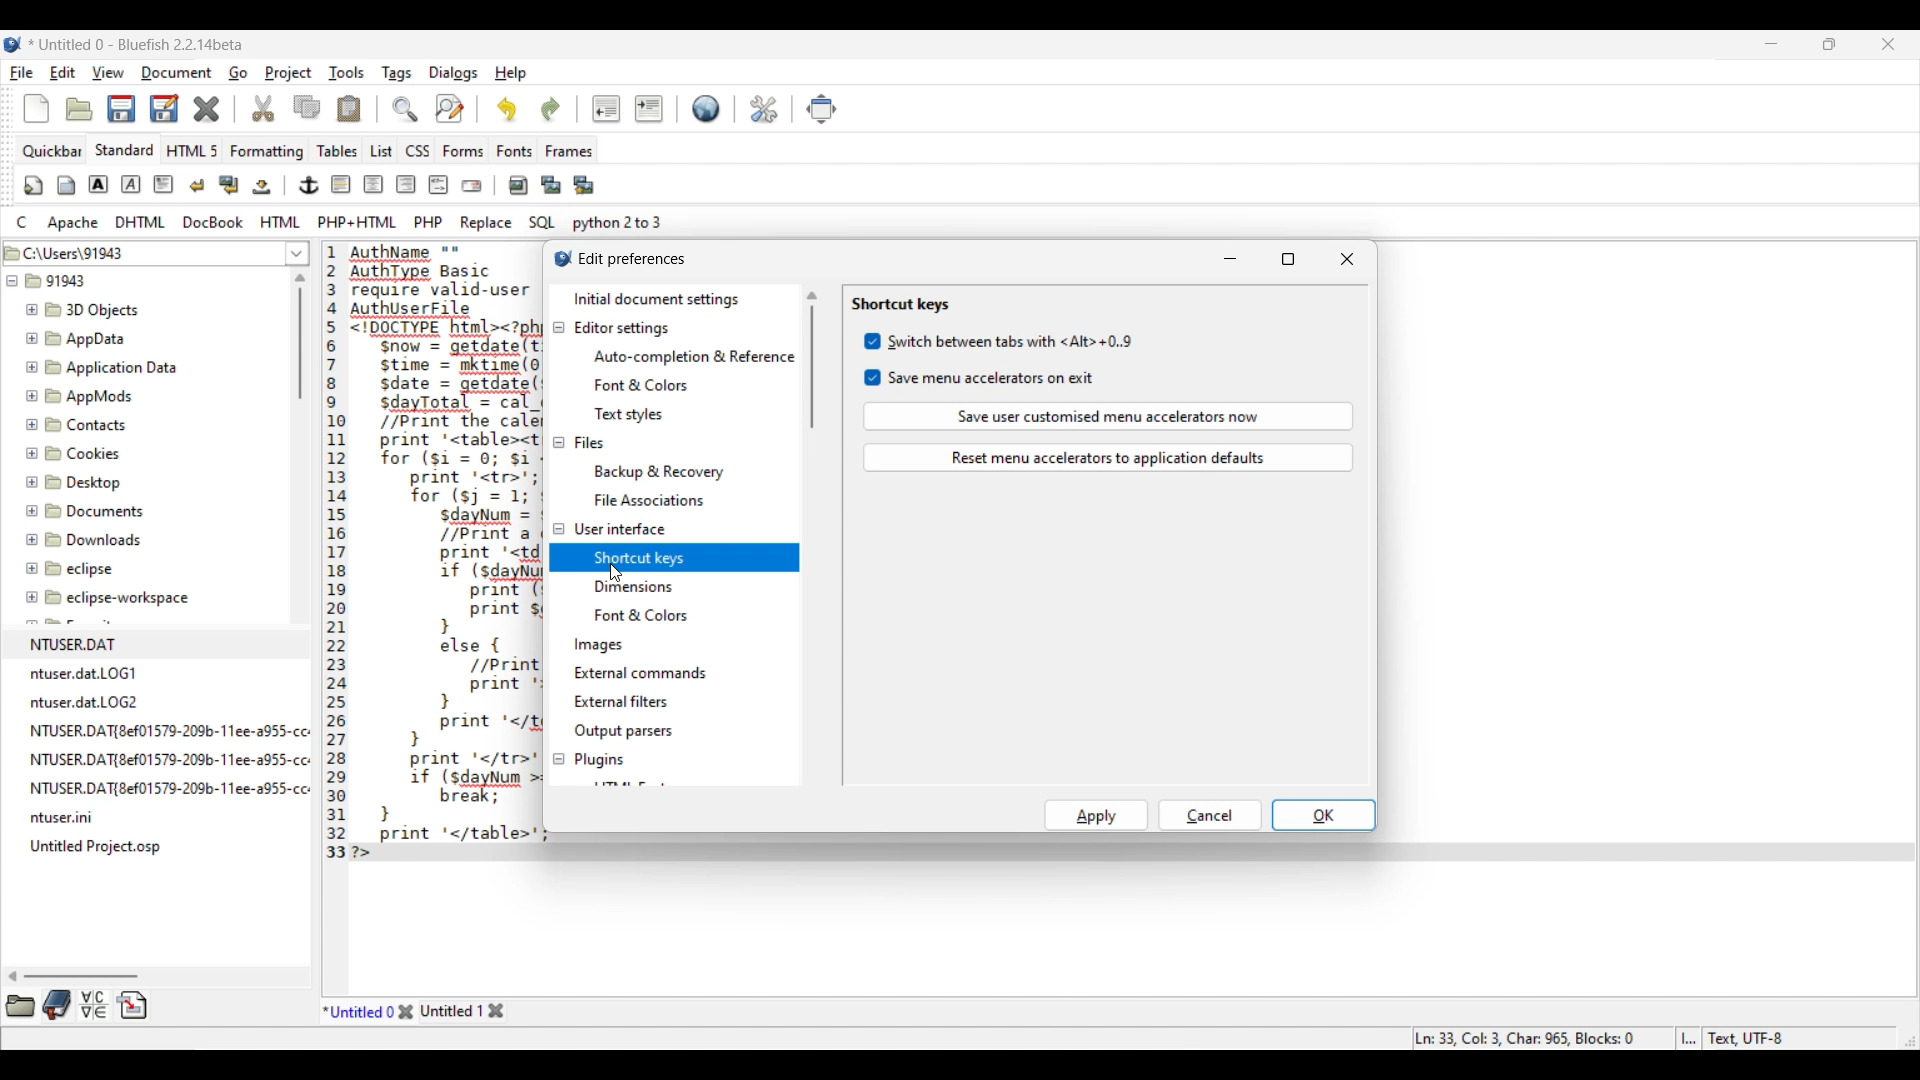 The width and height of the screenshot is (1920, 1080). Describe the element at coordinates (507, 109) in the screenshot. I see `Undo` at that location.